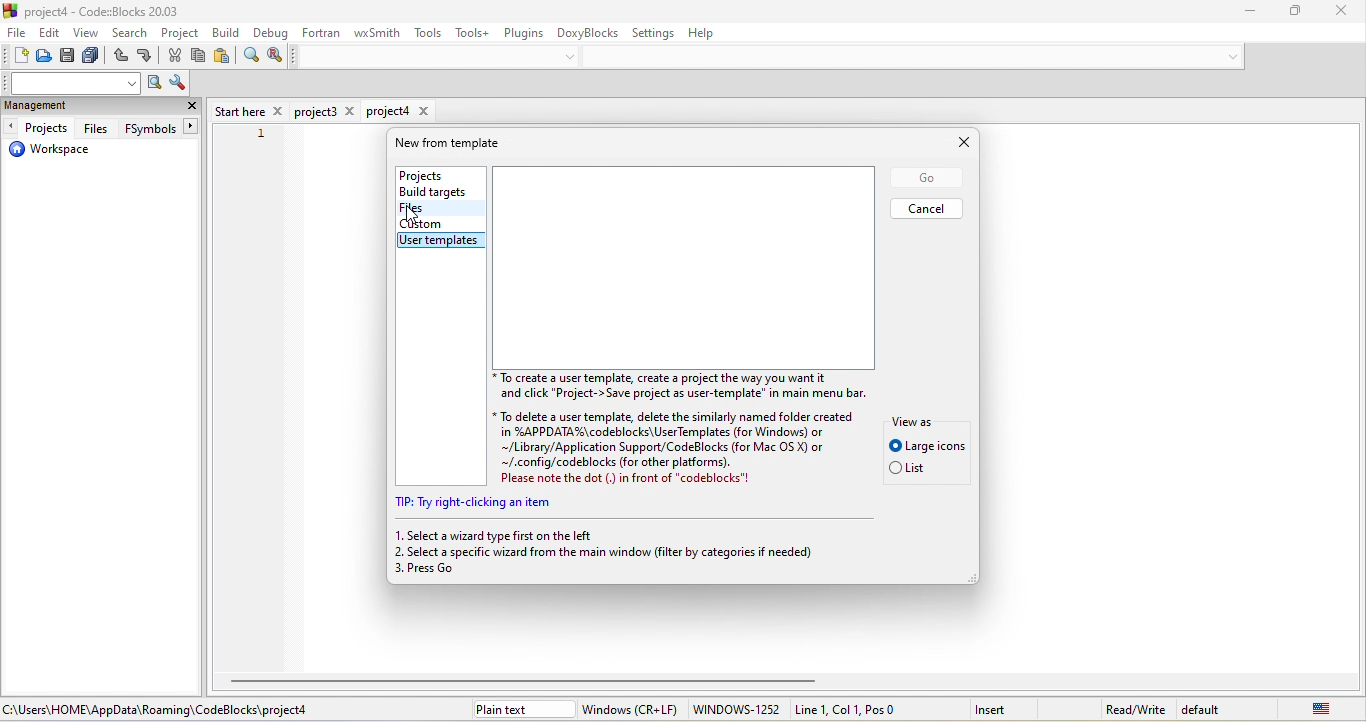  Describe the element at coordinates (181, 34) in the screenshot. I see `project` at that location.